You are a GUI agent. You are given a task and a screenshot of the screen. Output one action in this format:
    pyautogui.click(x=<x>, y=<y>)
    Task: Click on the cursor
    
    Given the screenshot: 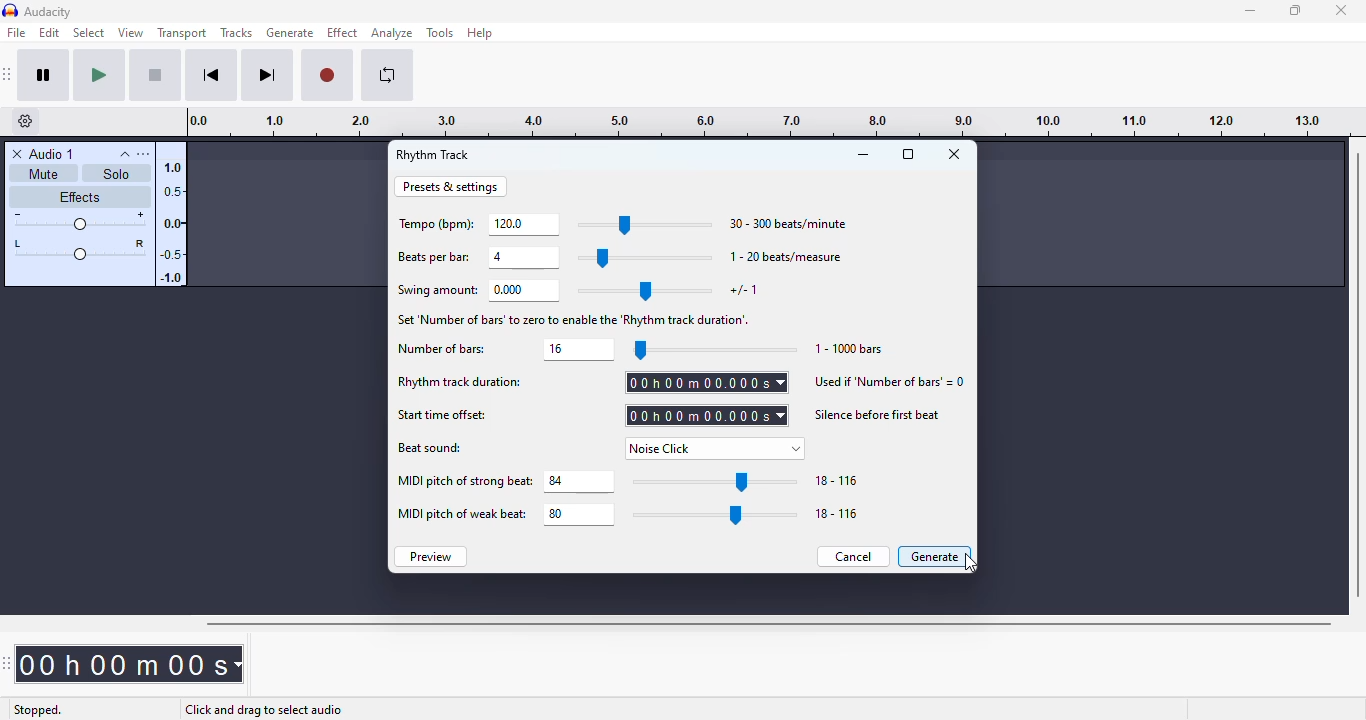 What is the action you would take?
    pyautogui.click(x=972, y=562)
    